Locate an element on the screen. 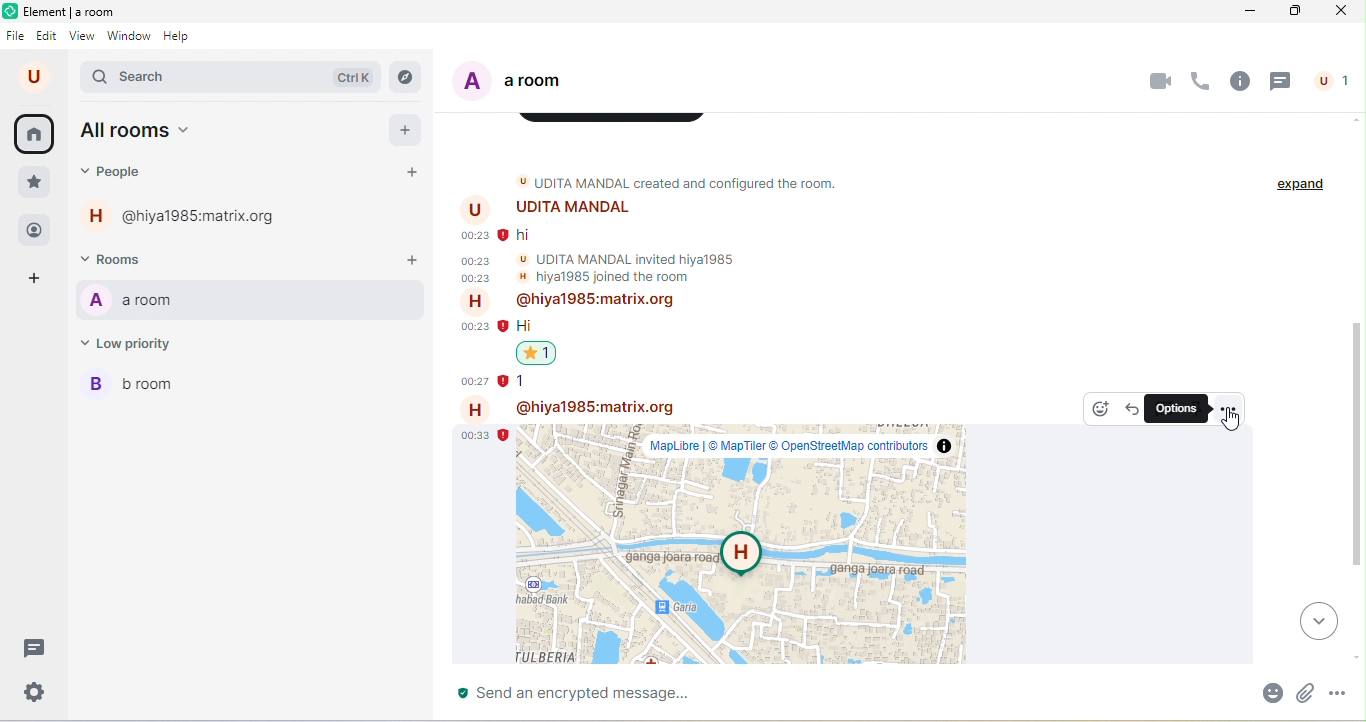 This screenshot has height=722, width=1366. emoji is located at coordinates (1275, 694).